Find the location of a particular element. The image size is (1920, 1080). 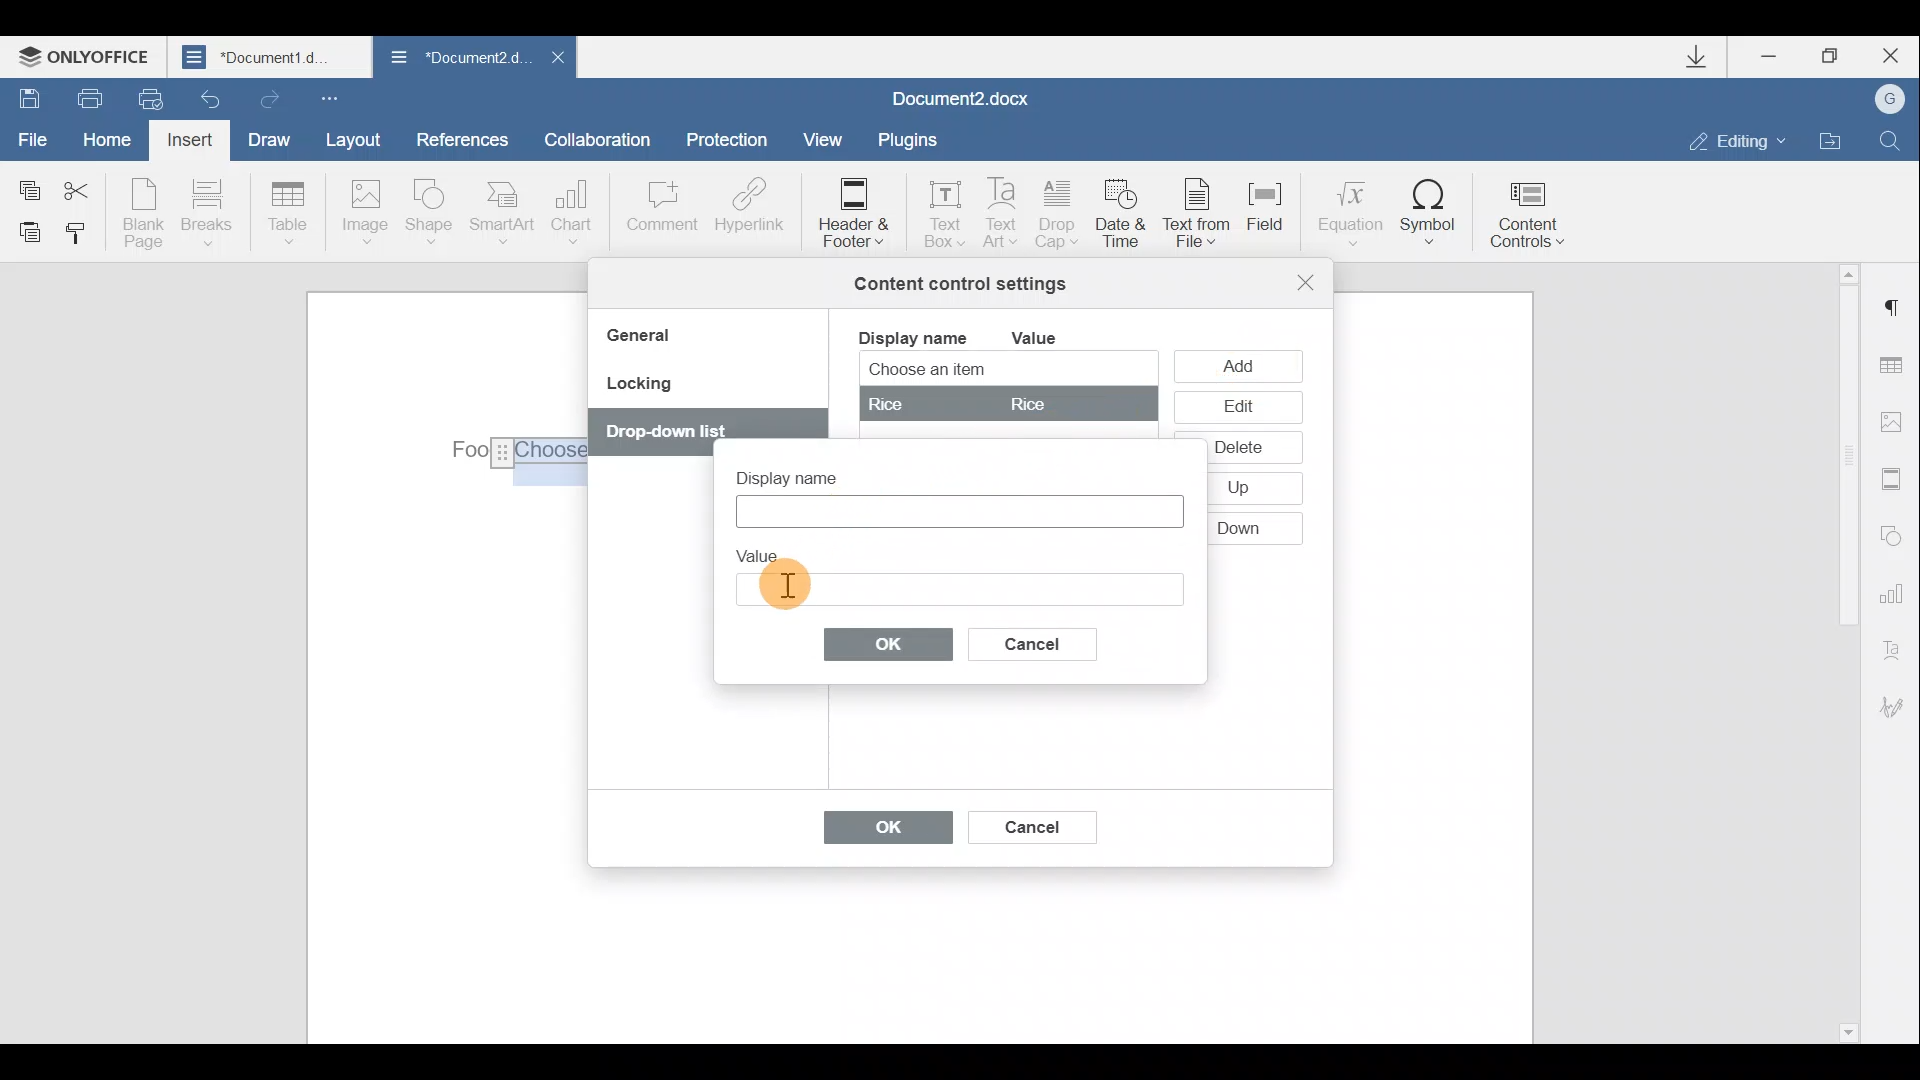

 is located at coordinates (1240, 527).